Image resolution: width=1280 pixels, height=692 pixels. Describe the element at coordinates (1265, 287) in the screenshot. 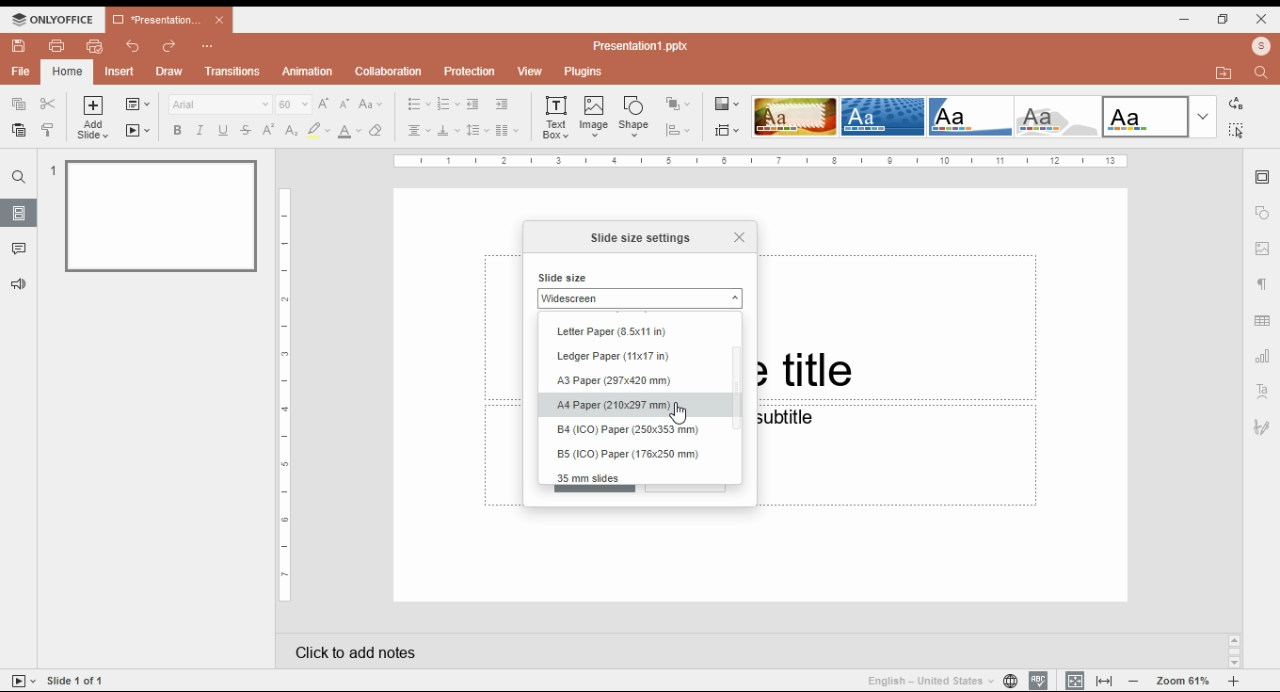

I see `paragraph settings` at that location.